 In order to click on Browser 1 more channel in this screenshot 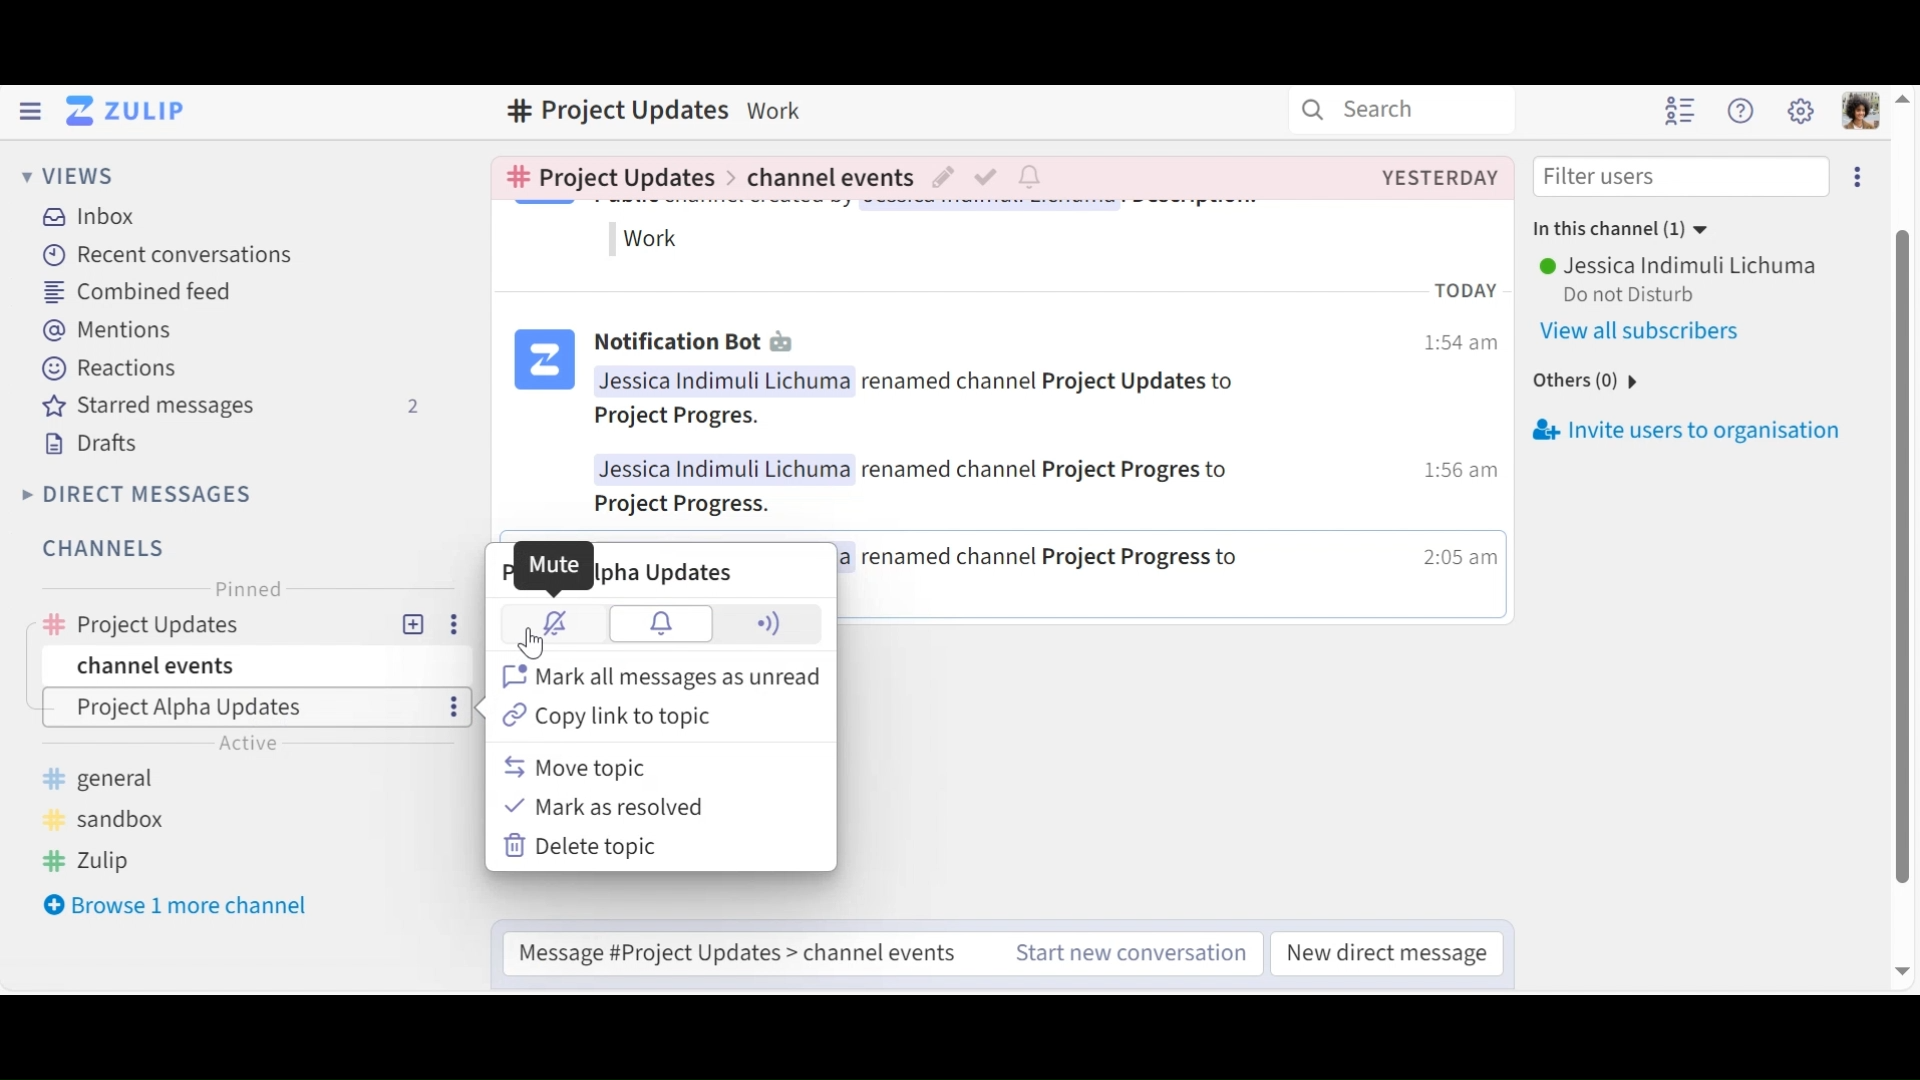, I will do `click(175, 904)`.